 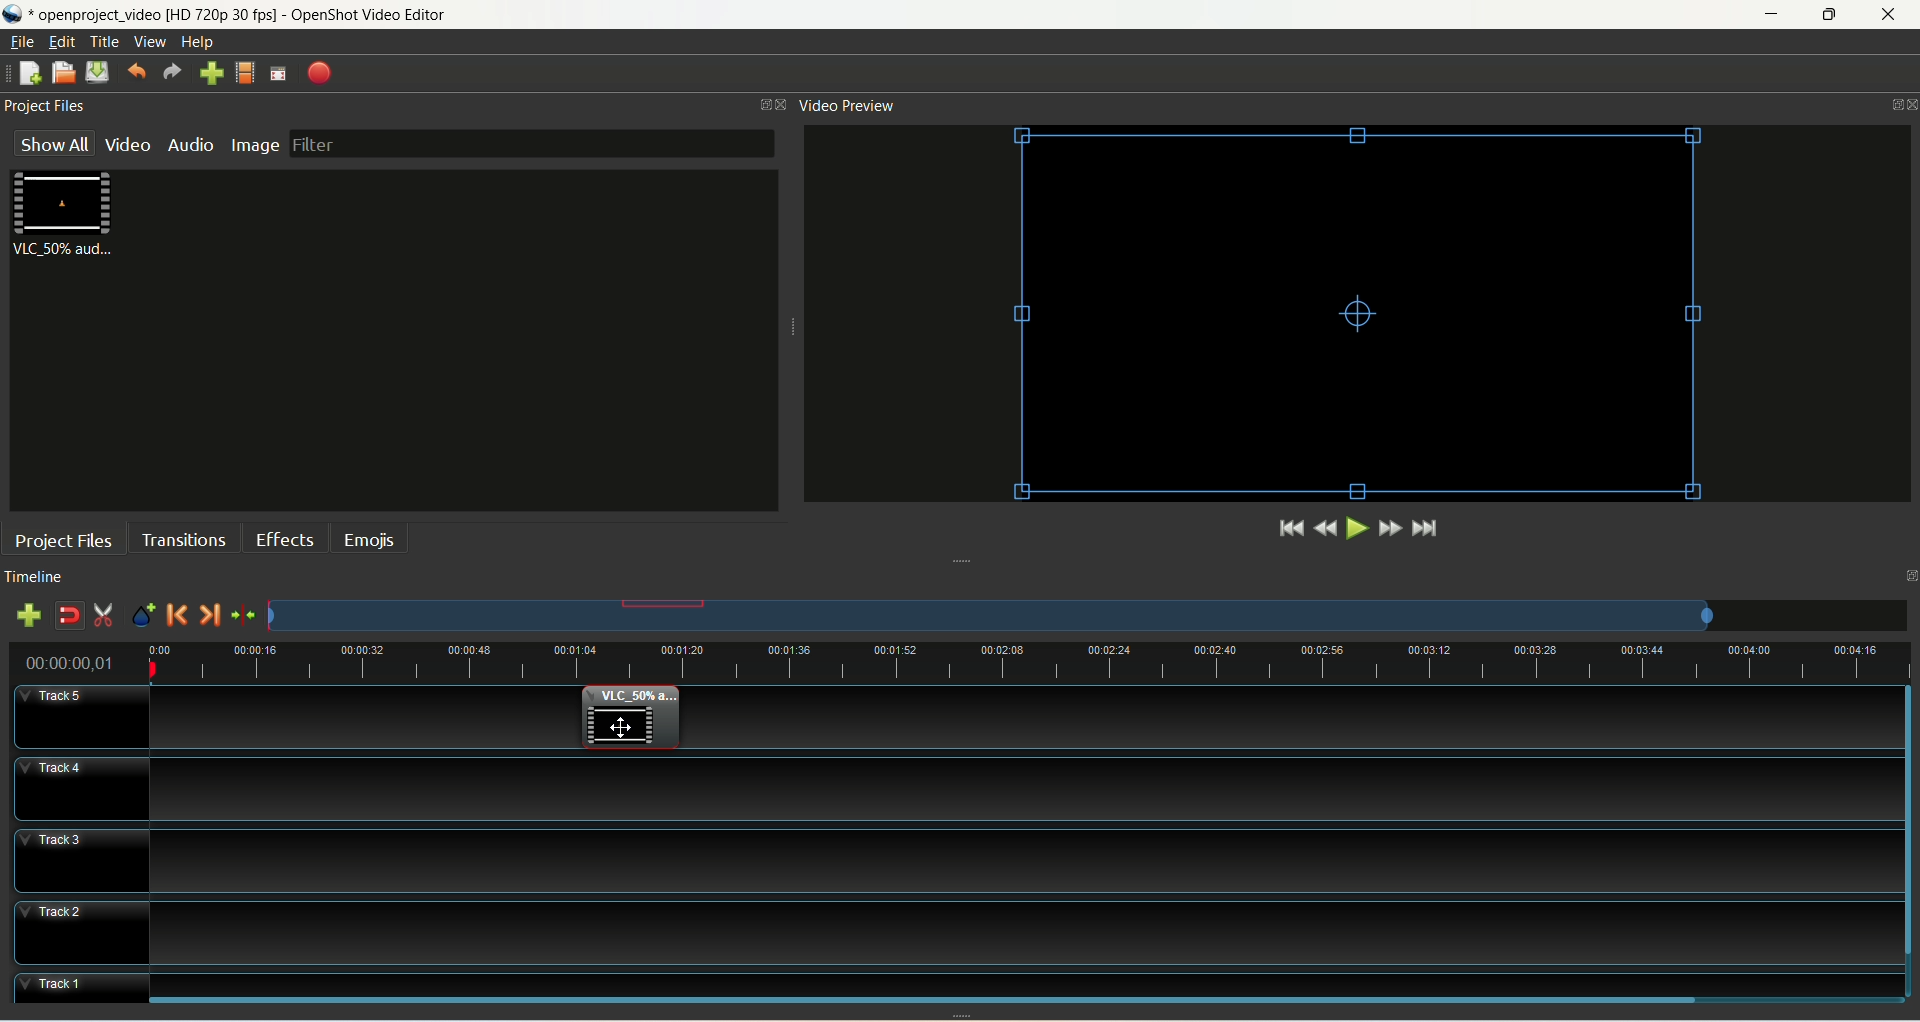 What do you see at coordinates (1031, 657) in the screenshot?
I see `zoom factor` at bounding box center [1031, 657].